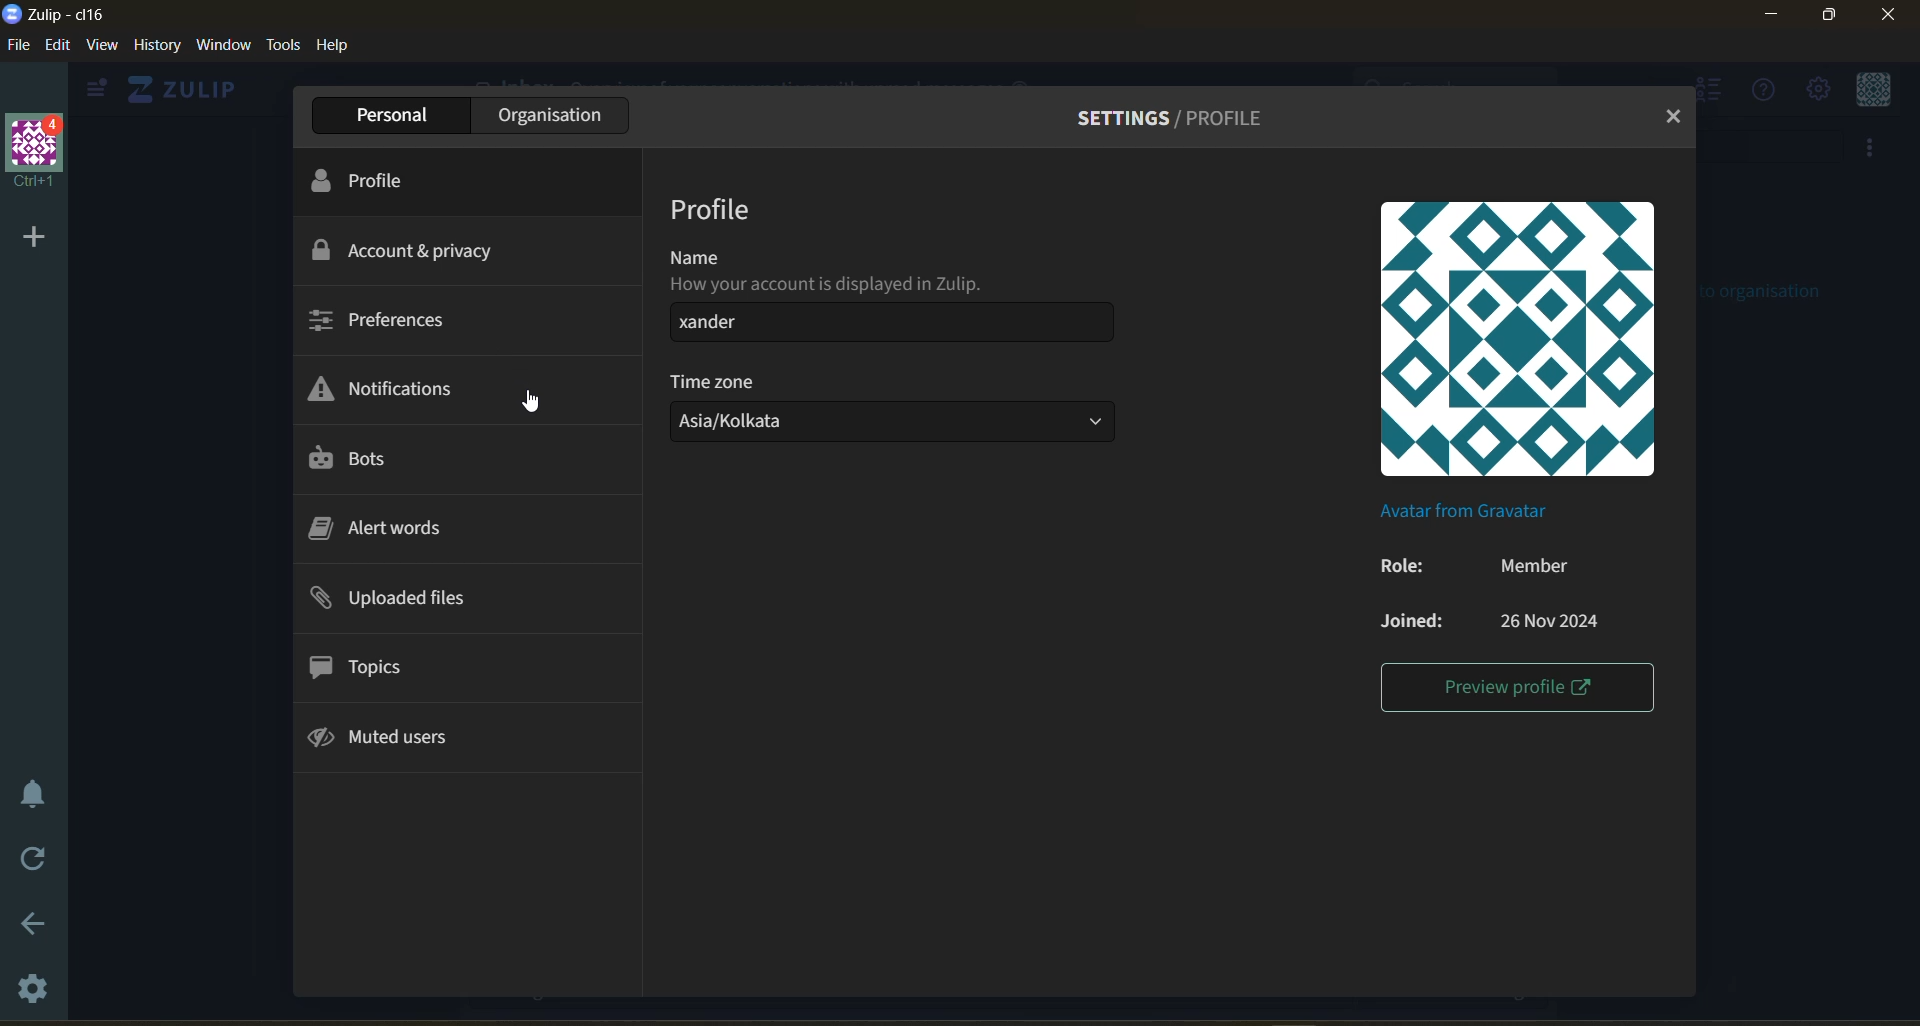 The width and height of the screenshot is (1920, 1026). I want to click on account and privacy, so click(418, 251).